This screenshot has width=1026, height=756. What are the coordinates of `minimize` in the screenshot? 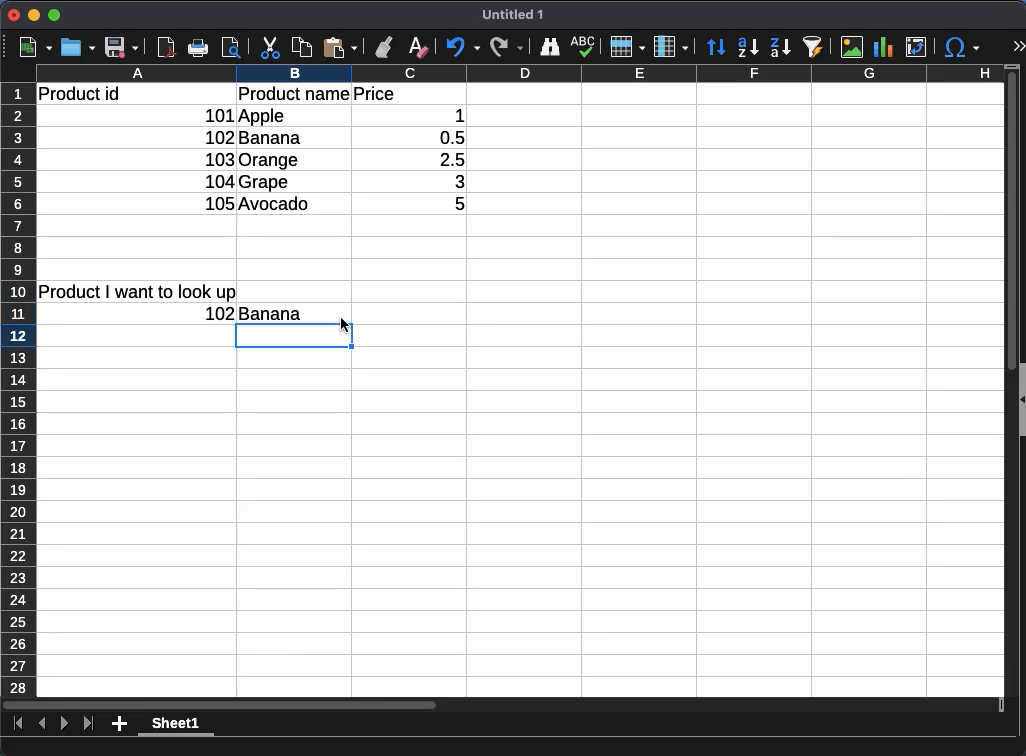 It's located at (34, 15).